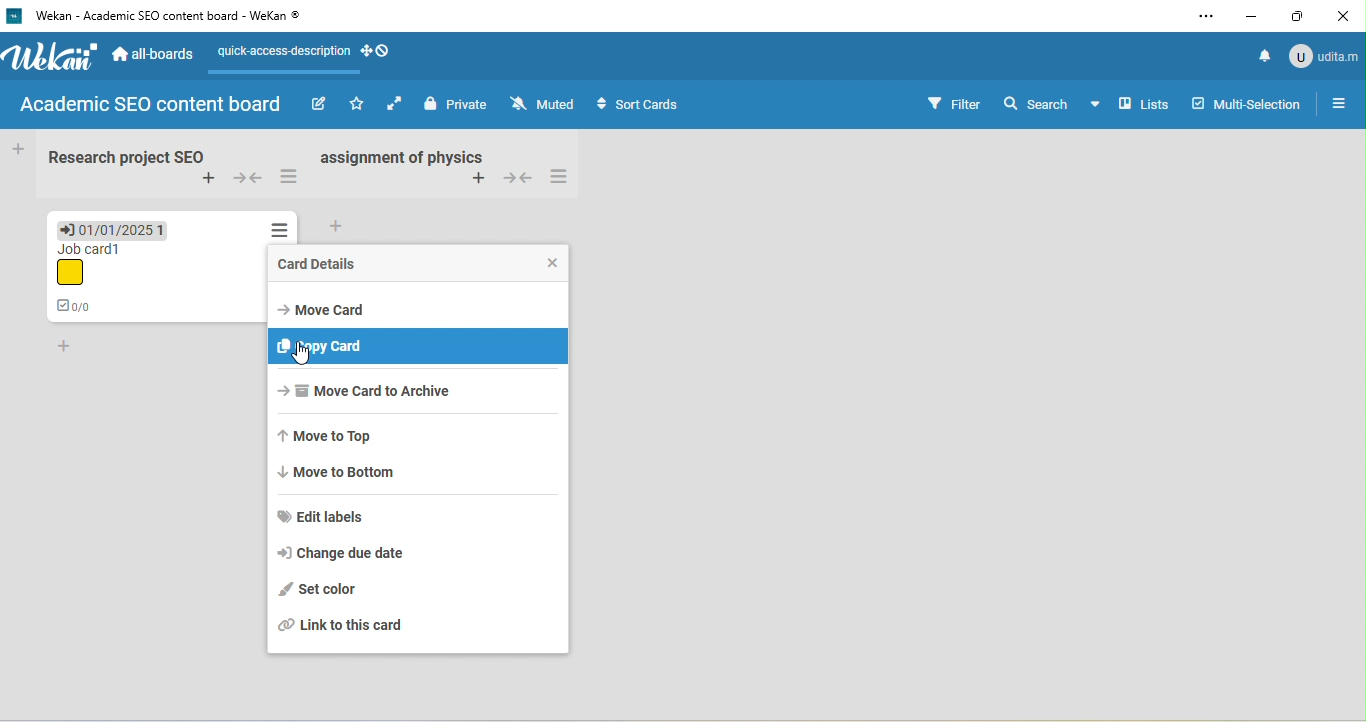 The height and width of the screenshot is (722, 1366). What do you see at coordinates (152, 106) in the screenshot?
I see `academic sed content board` at bounding box center [152, 106].